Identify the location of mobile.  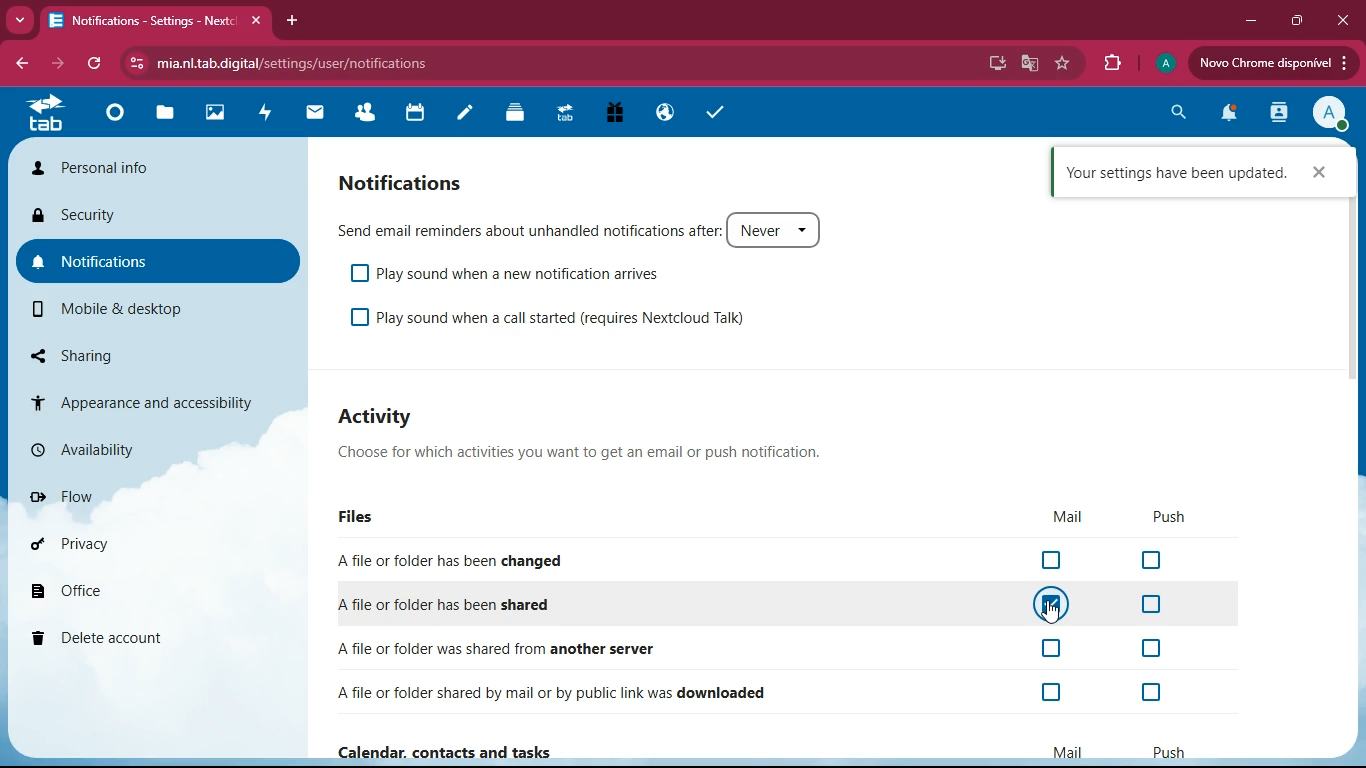
(132, 308).